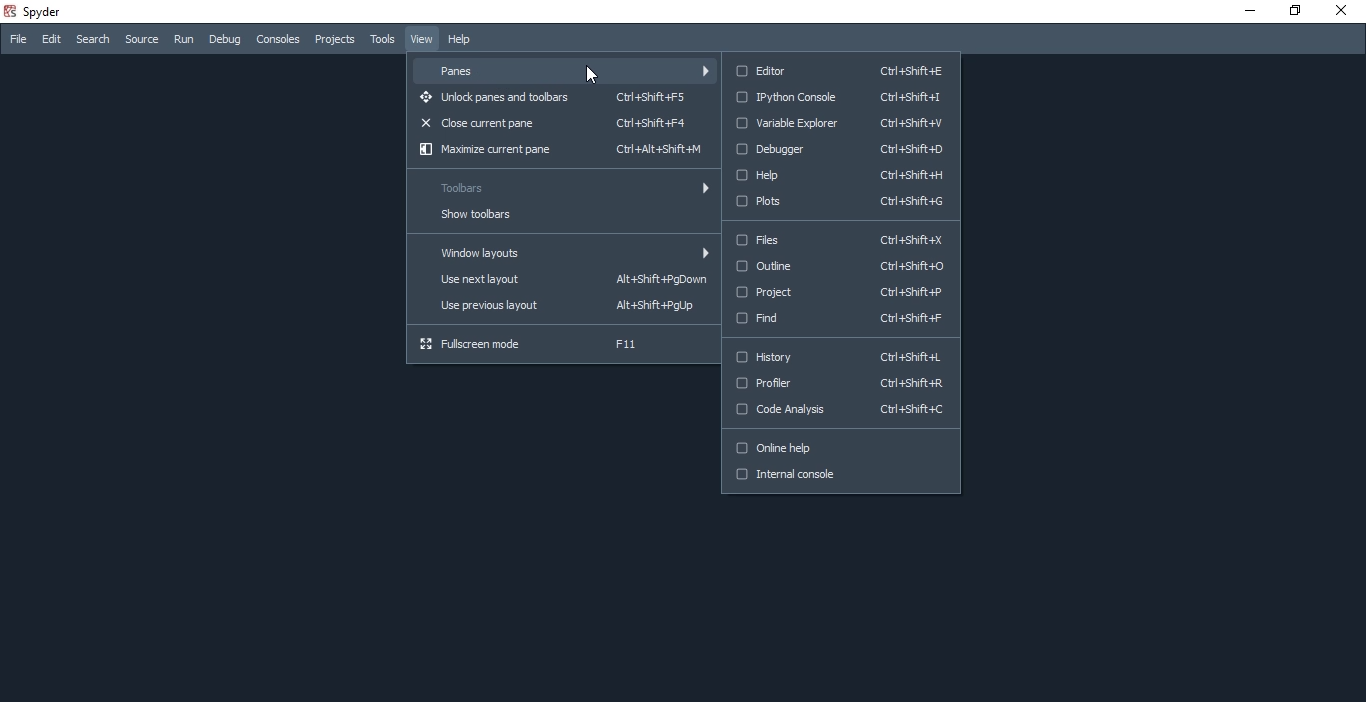  I want to click on Profiler, so click(839, 383).